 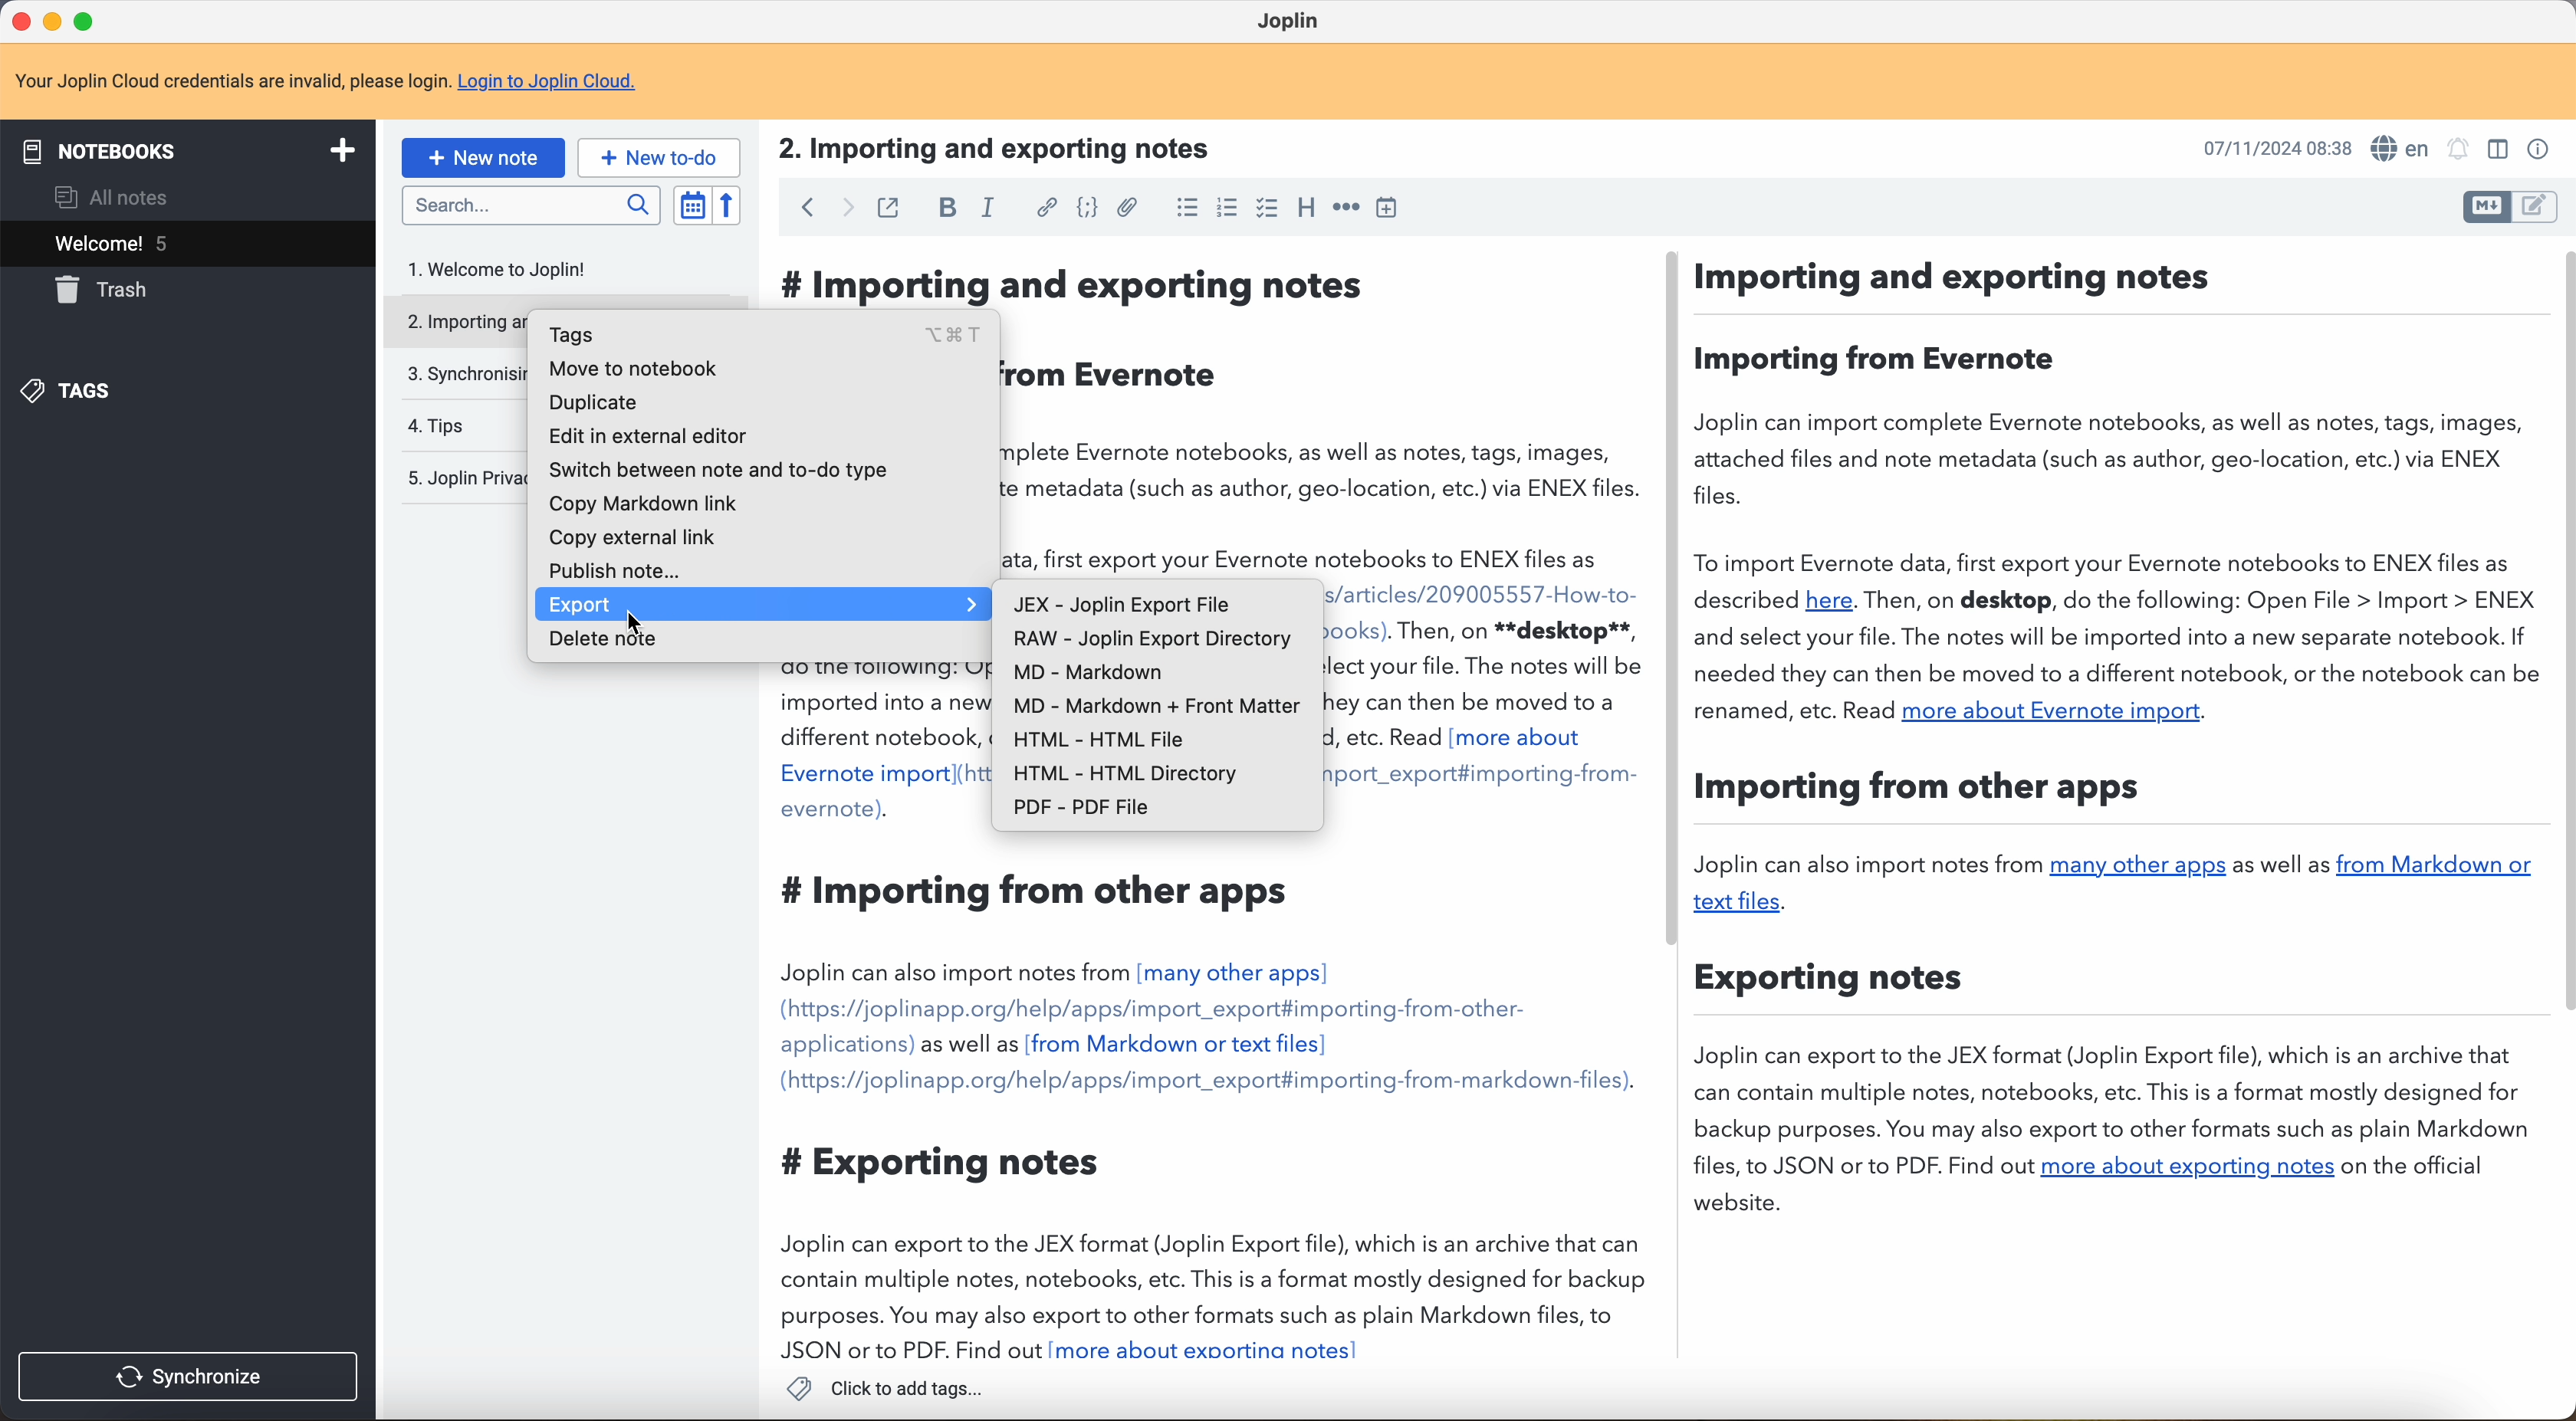 What do you see at coordinates (435, 427) in the screenshot?
I see `tips` at bounding box center [435, 427].